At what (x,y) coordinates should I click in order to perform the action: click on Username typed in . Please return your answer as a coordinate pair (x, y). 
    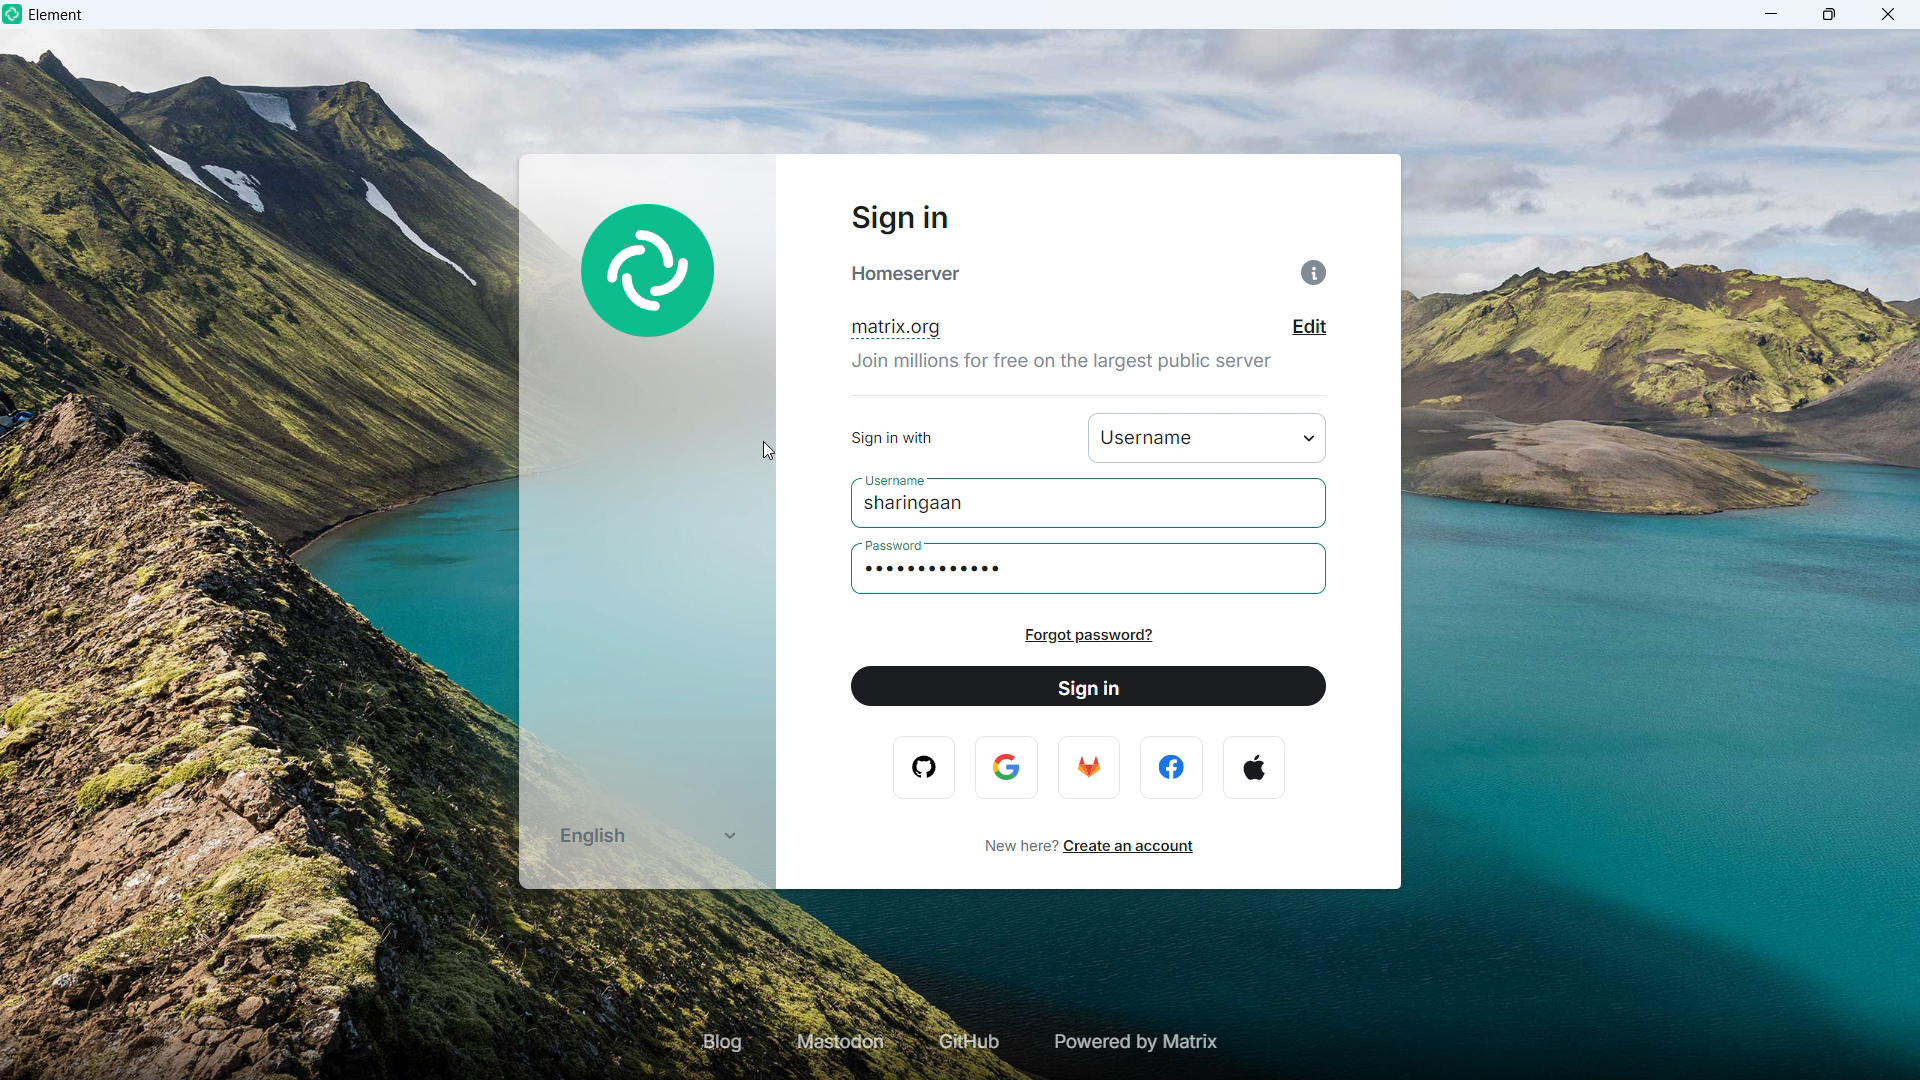
    Looking at the image, I should click on (921, 505).